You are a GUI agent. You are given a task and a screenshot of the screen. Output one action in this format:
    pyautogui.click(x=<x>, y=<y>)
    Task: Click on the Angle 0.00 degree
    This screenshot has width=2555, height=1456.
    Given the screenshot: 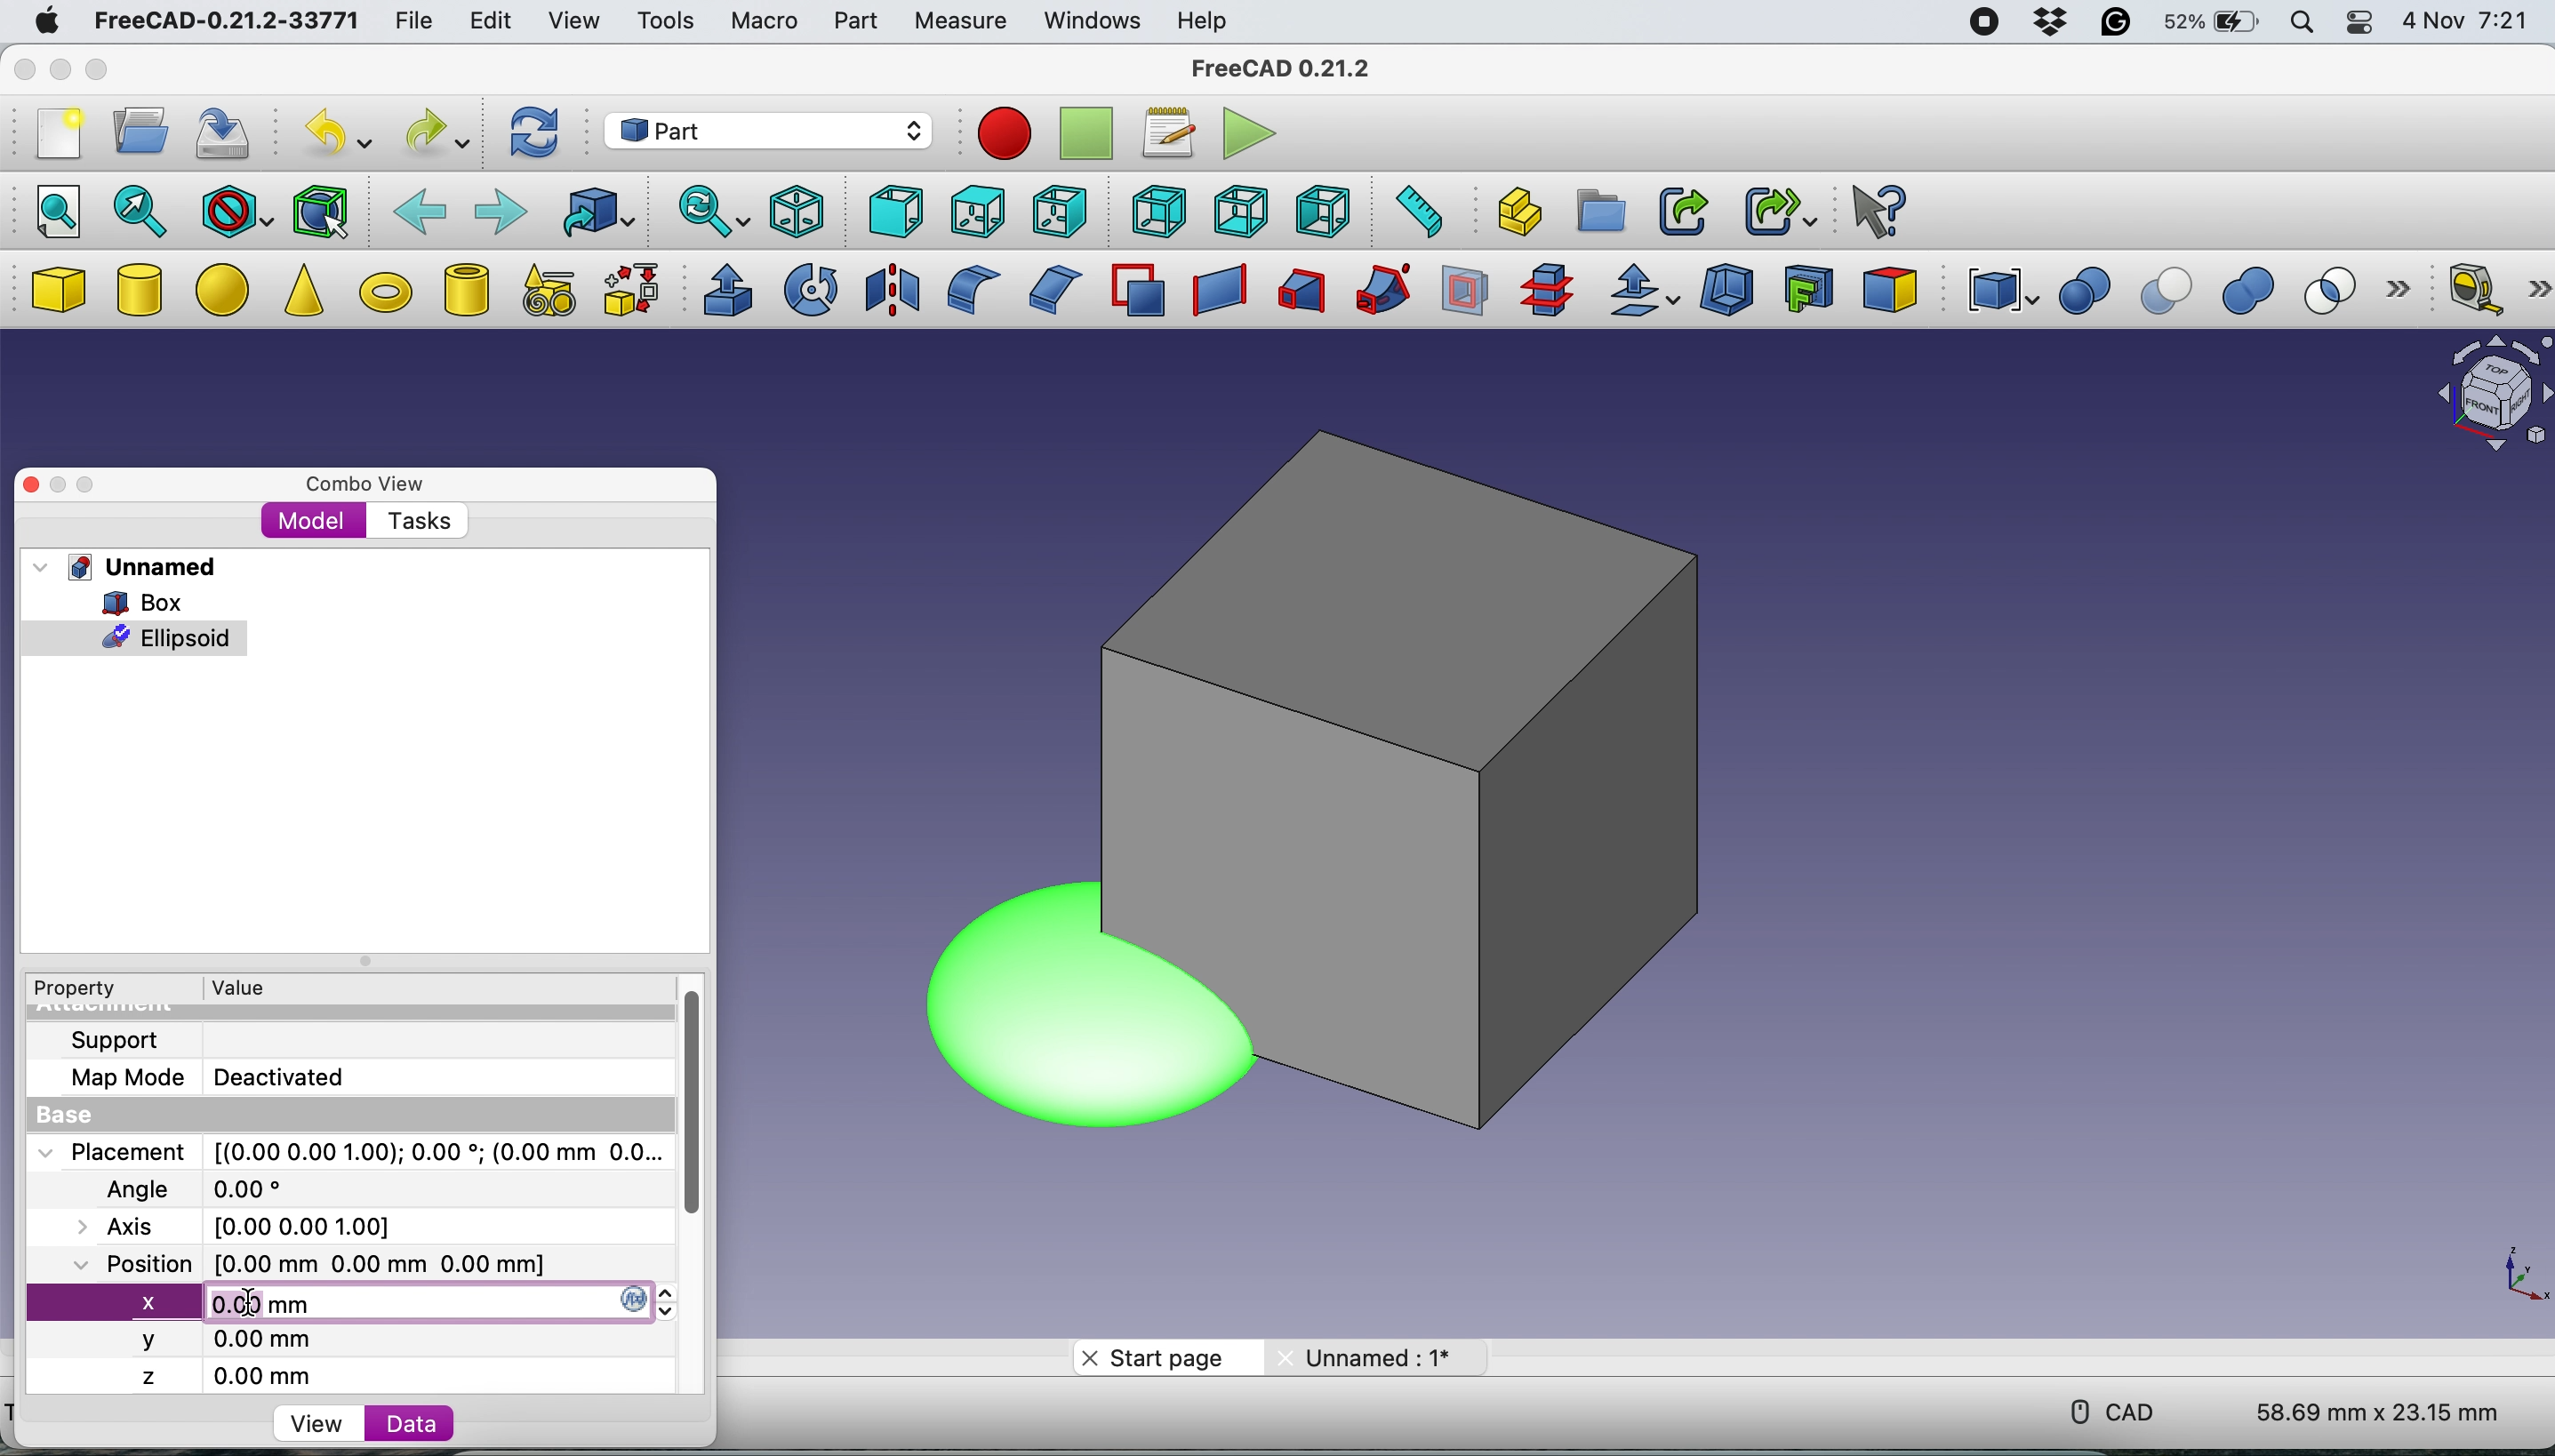 What is the action you would take?
    pyautogui.click(x=190, y=1186)
    